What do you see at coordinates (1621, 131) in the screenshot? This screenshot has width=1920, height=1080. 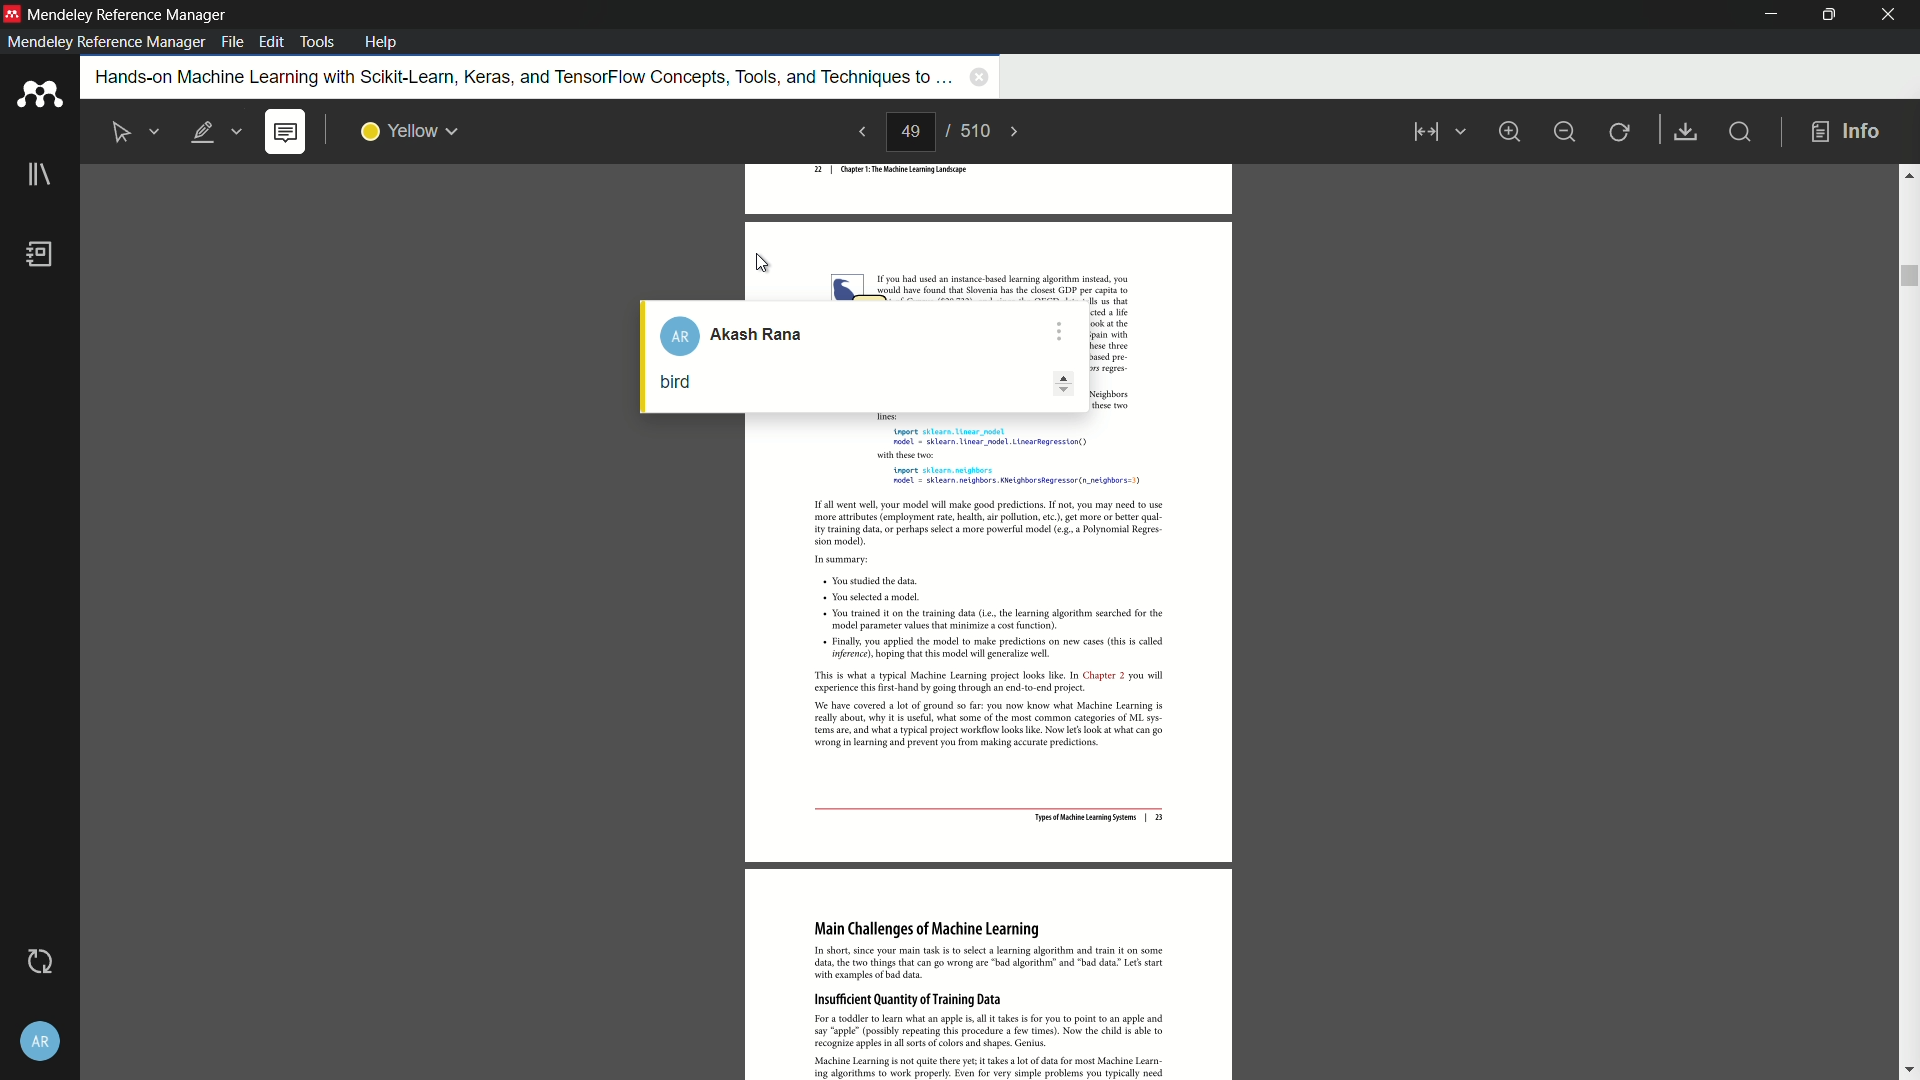 I see `refresh` at bounding box center [1621, 131].